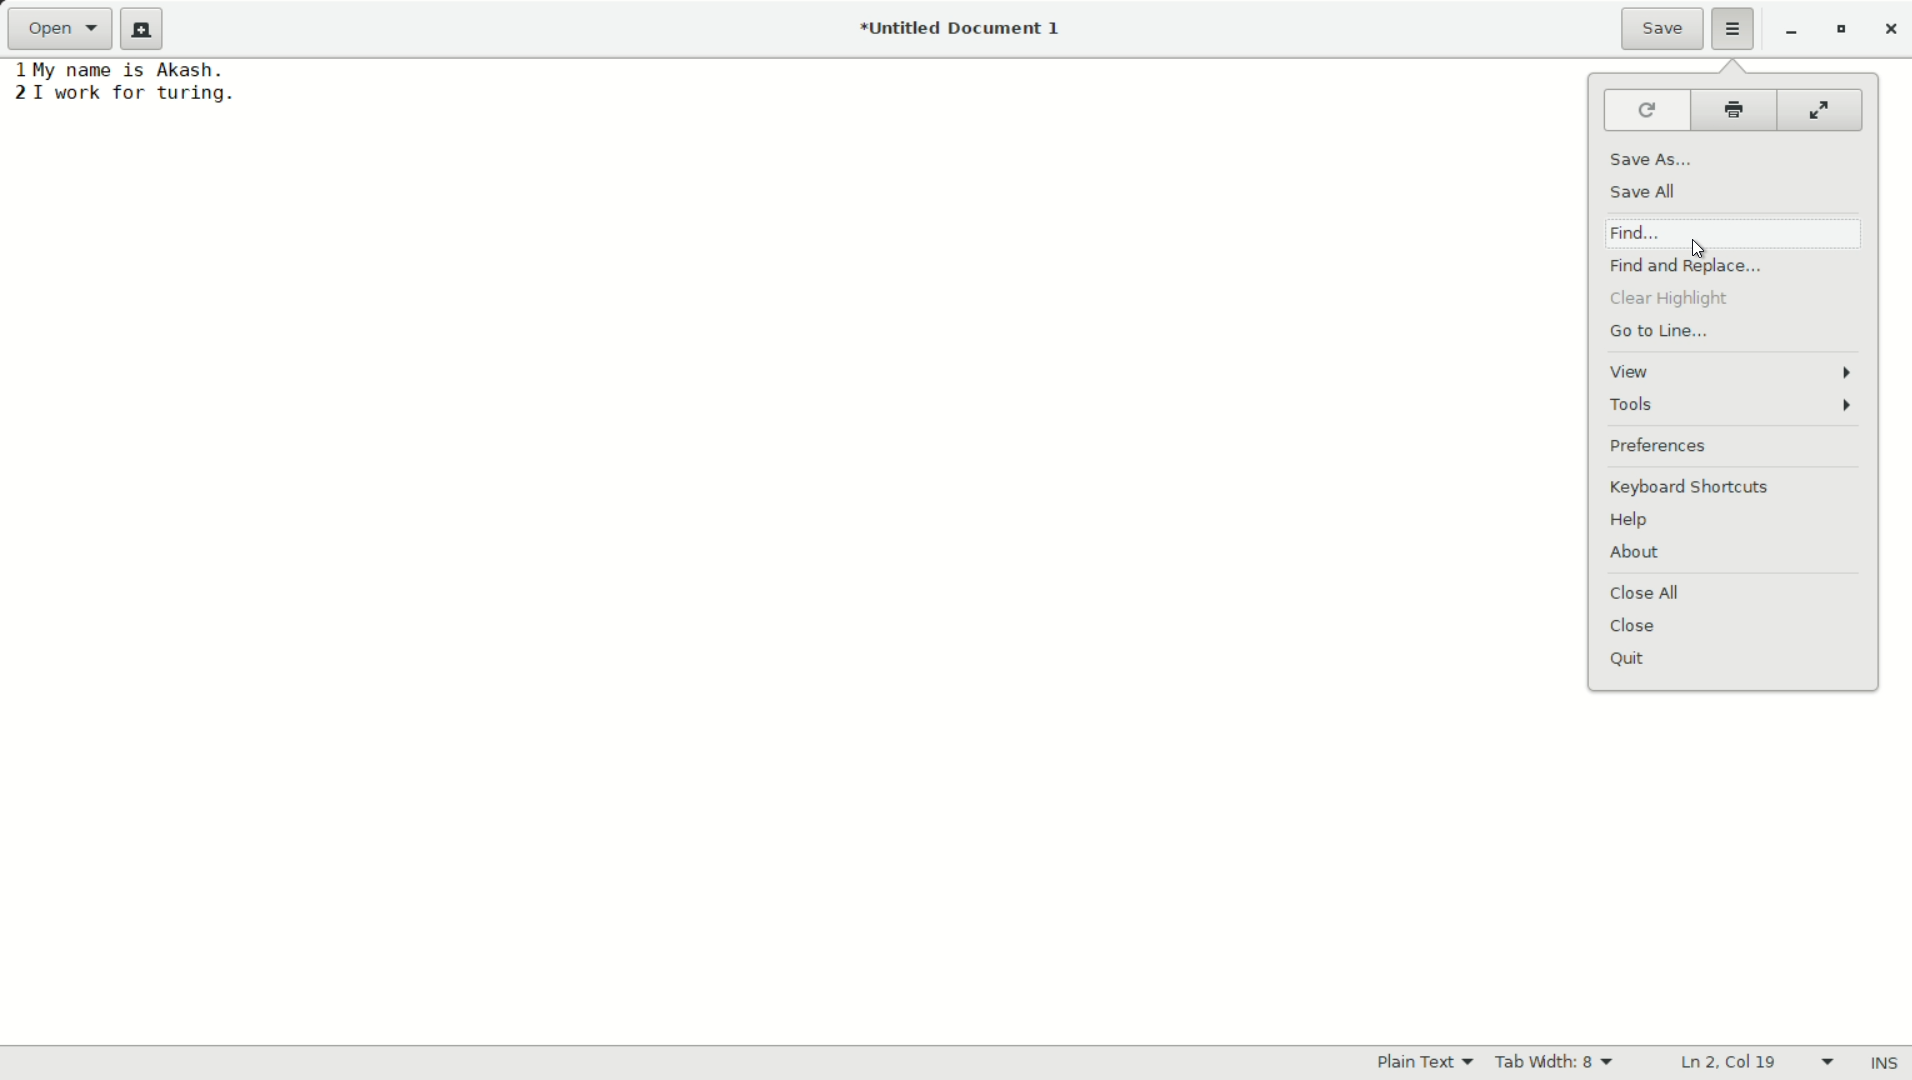 The image size is (1912, 1080). What do you see at coordinates (1646, 194) in the screenshot?
I see `save all` at bounding box center [1646, 194].